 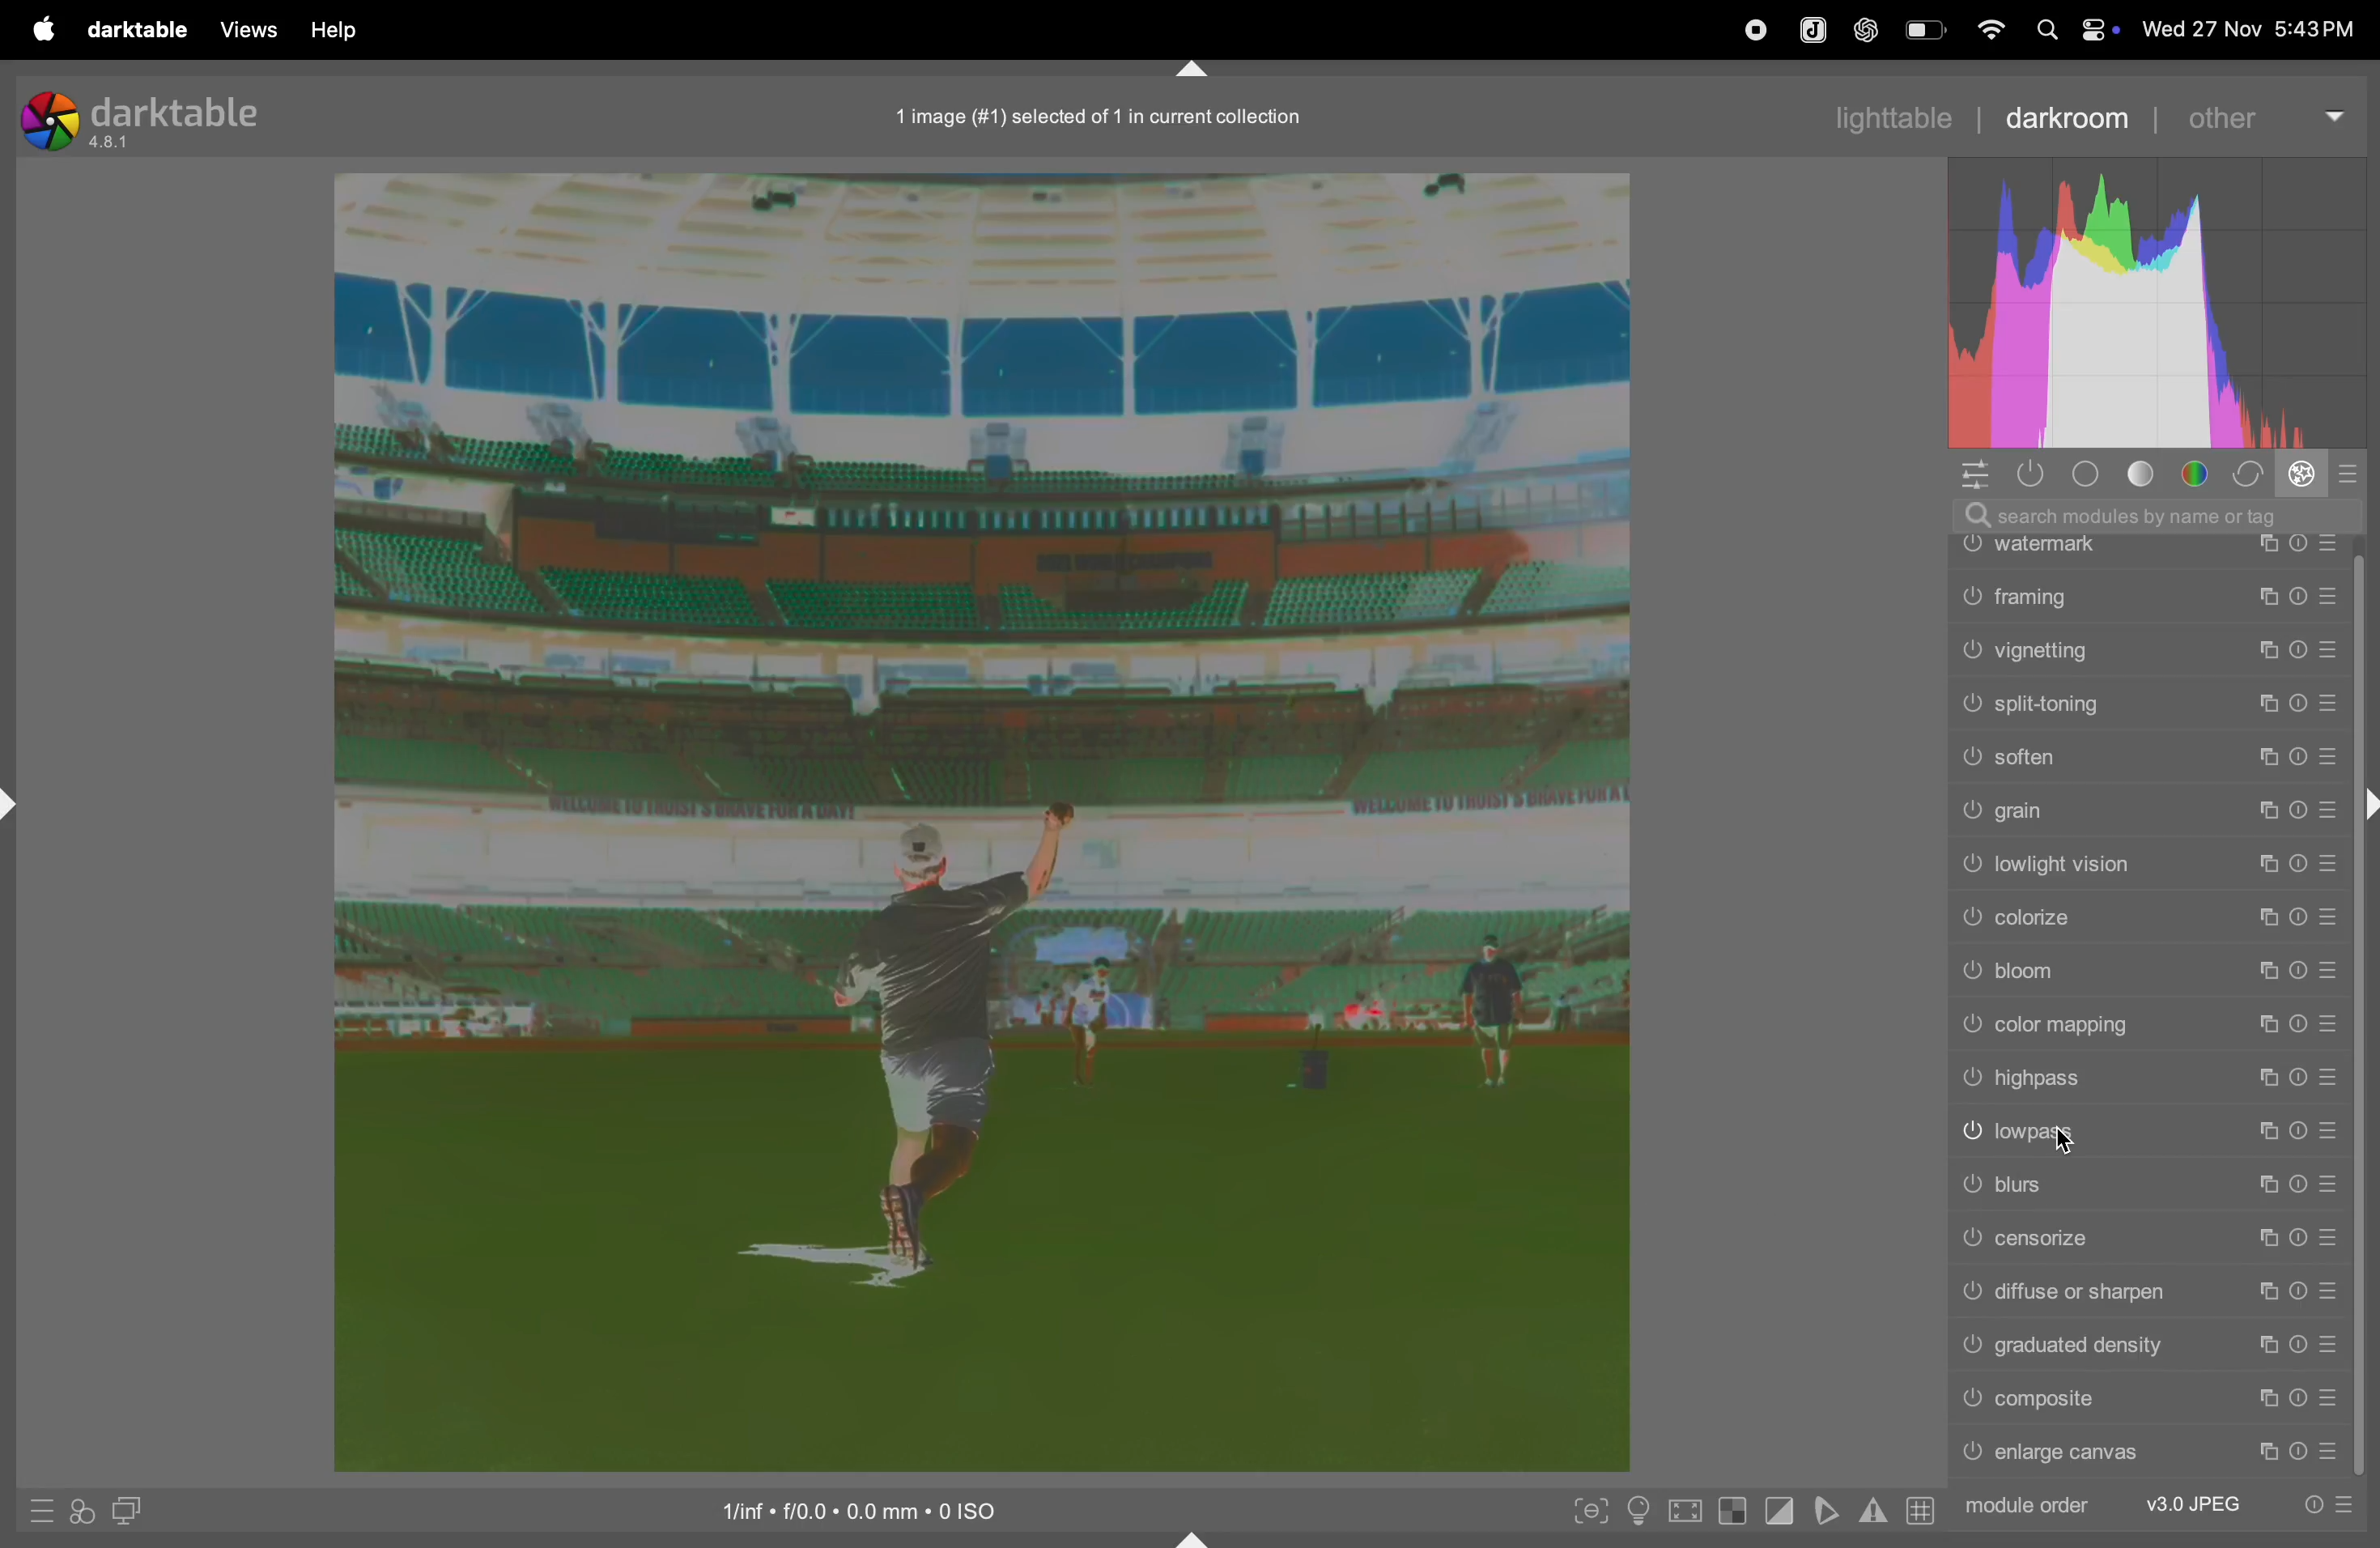 What do you see at coordinates (143, 118) in the screenshot?
I see `dark table version` at bounding box center [143, 118].